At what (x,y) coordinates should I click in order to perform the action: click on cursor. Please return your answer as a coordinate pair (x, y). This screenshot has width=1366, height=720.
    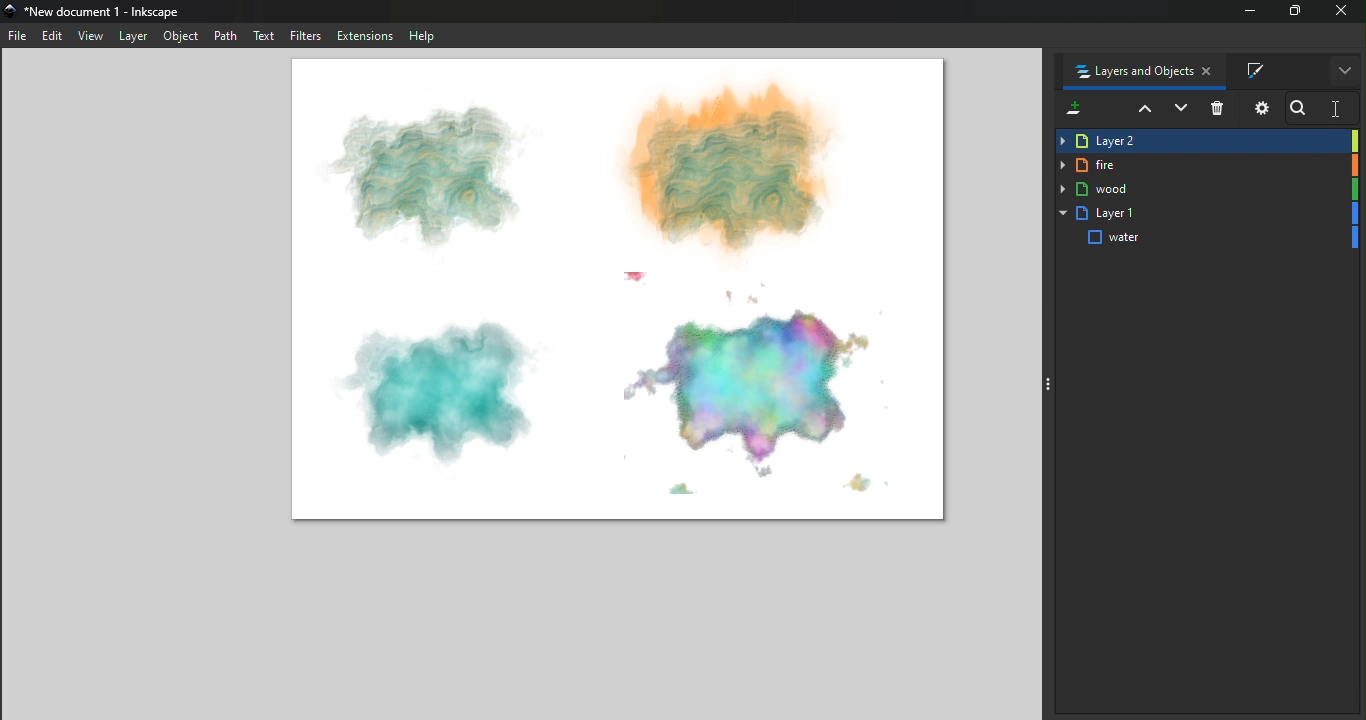
    Looking at the image, I should click on (1337, 109).